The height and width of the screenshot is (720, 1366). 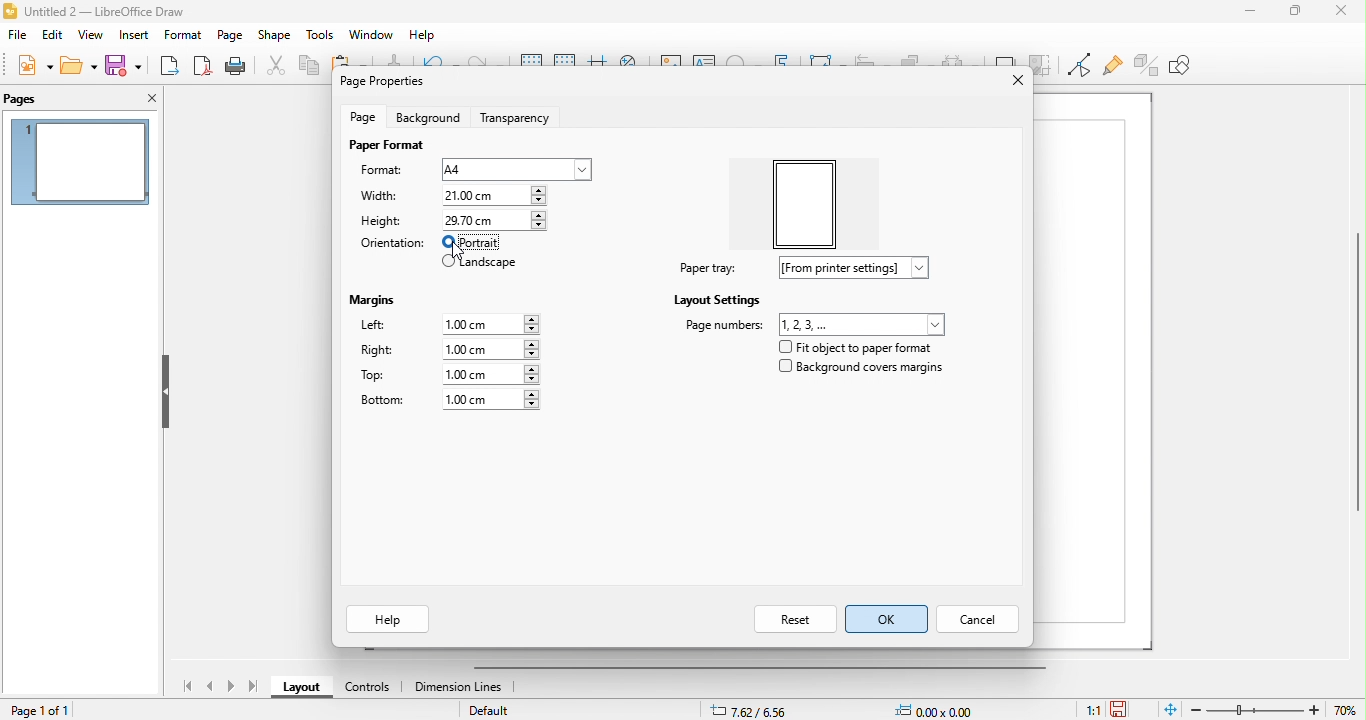 I want to click on print, so click(x=235, y=66).